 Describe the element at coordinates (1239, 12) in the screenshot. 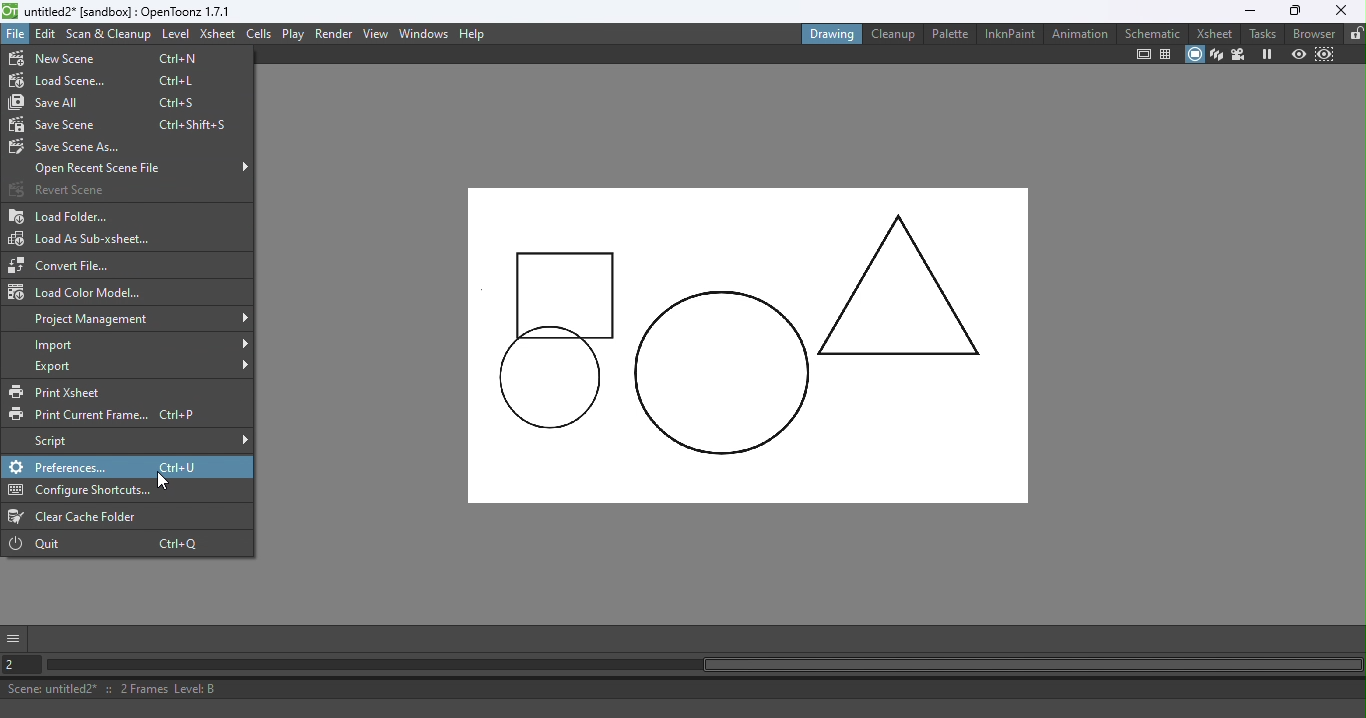

I see `Minimize` at that location.